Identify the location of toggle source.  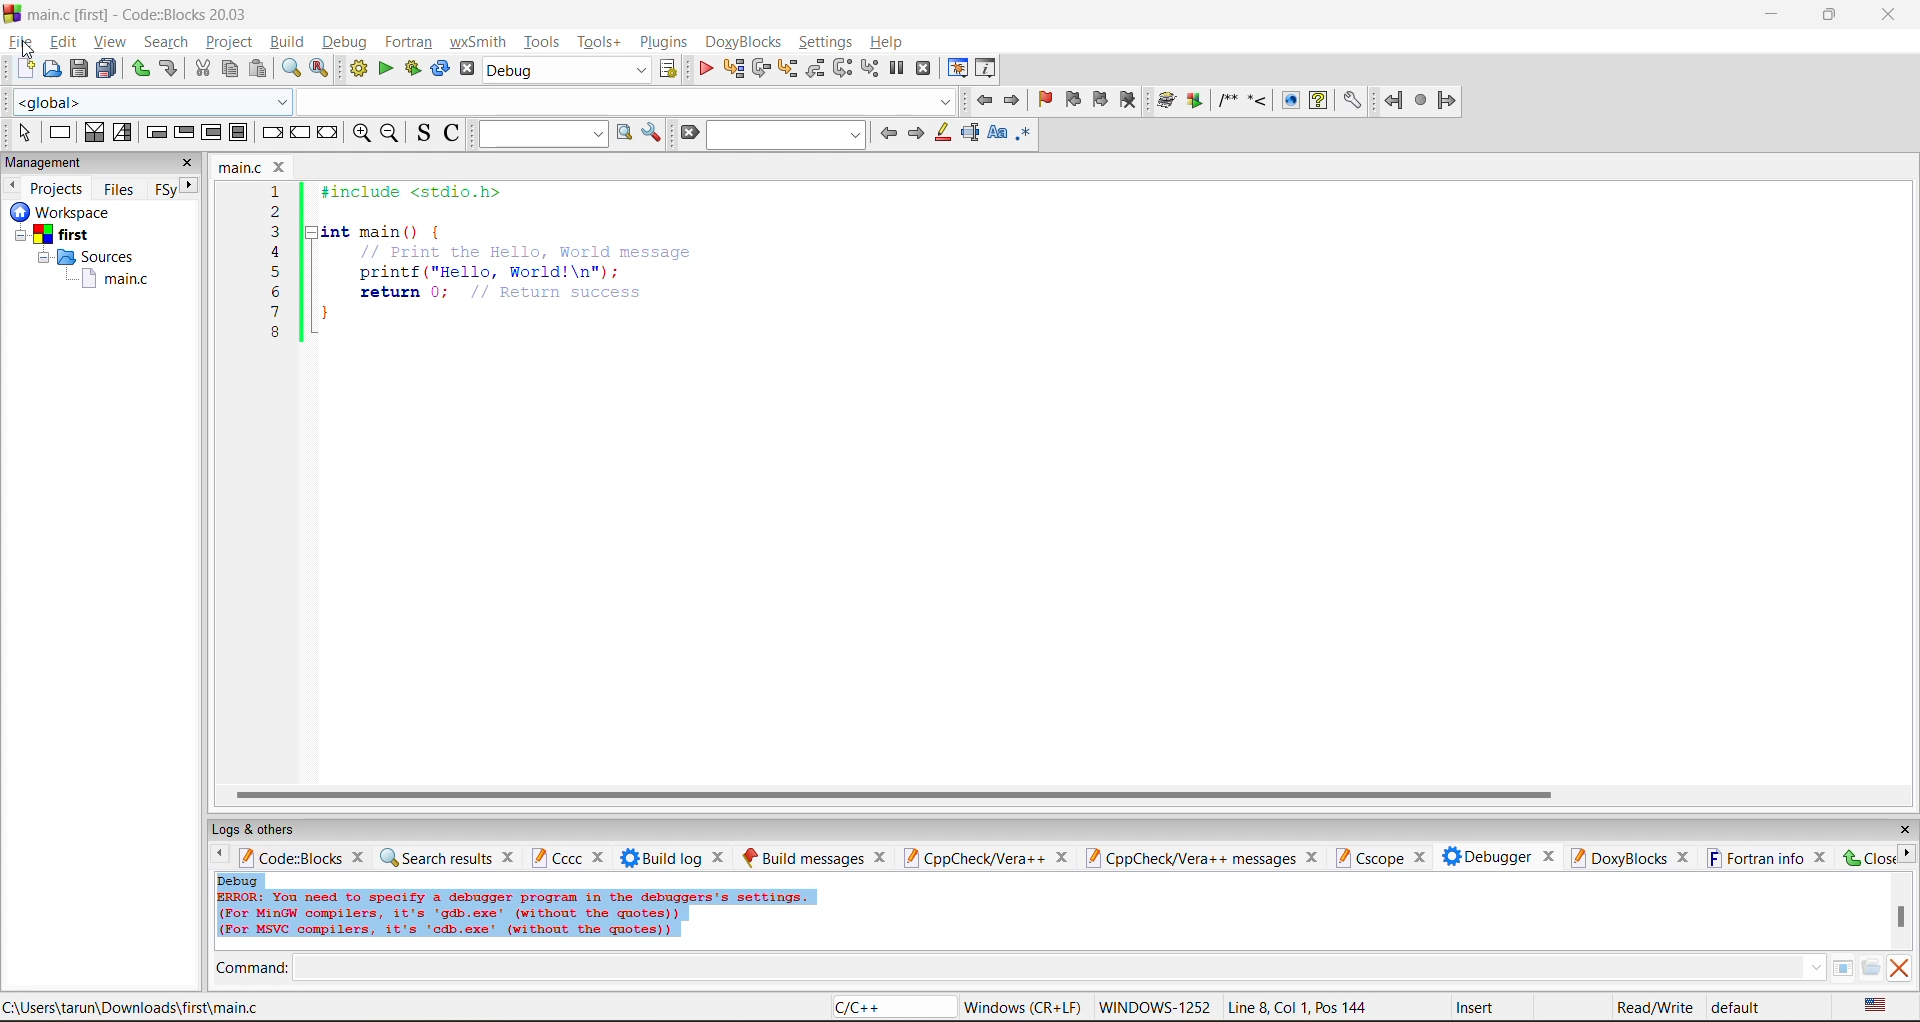
(425, 132).